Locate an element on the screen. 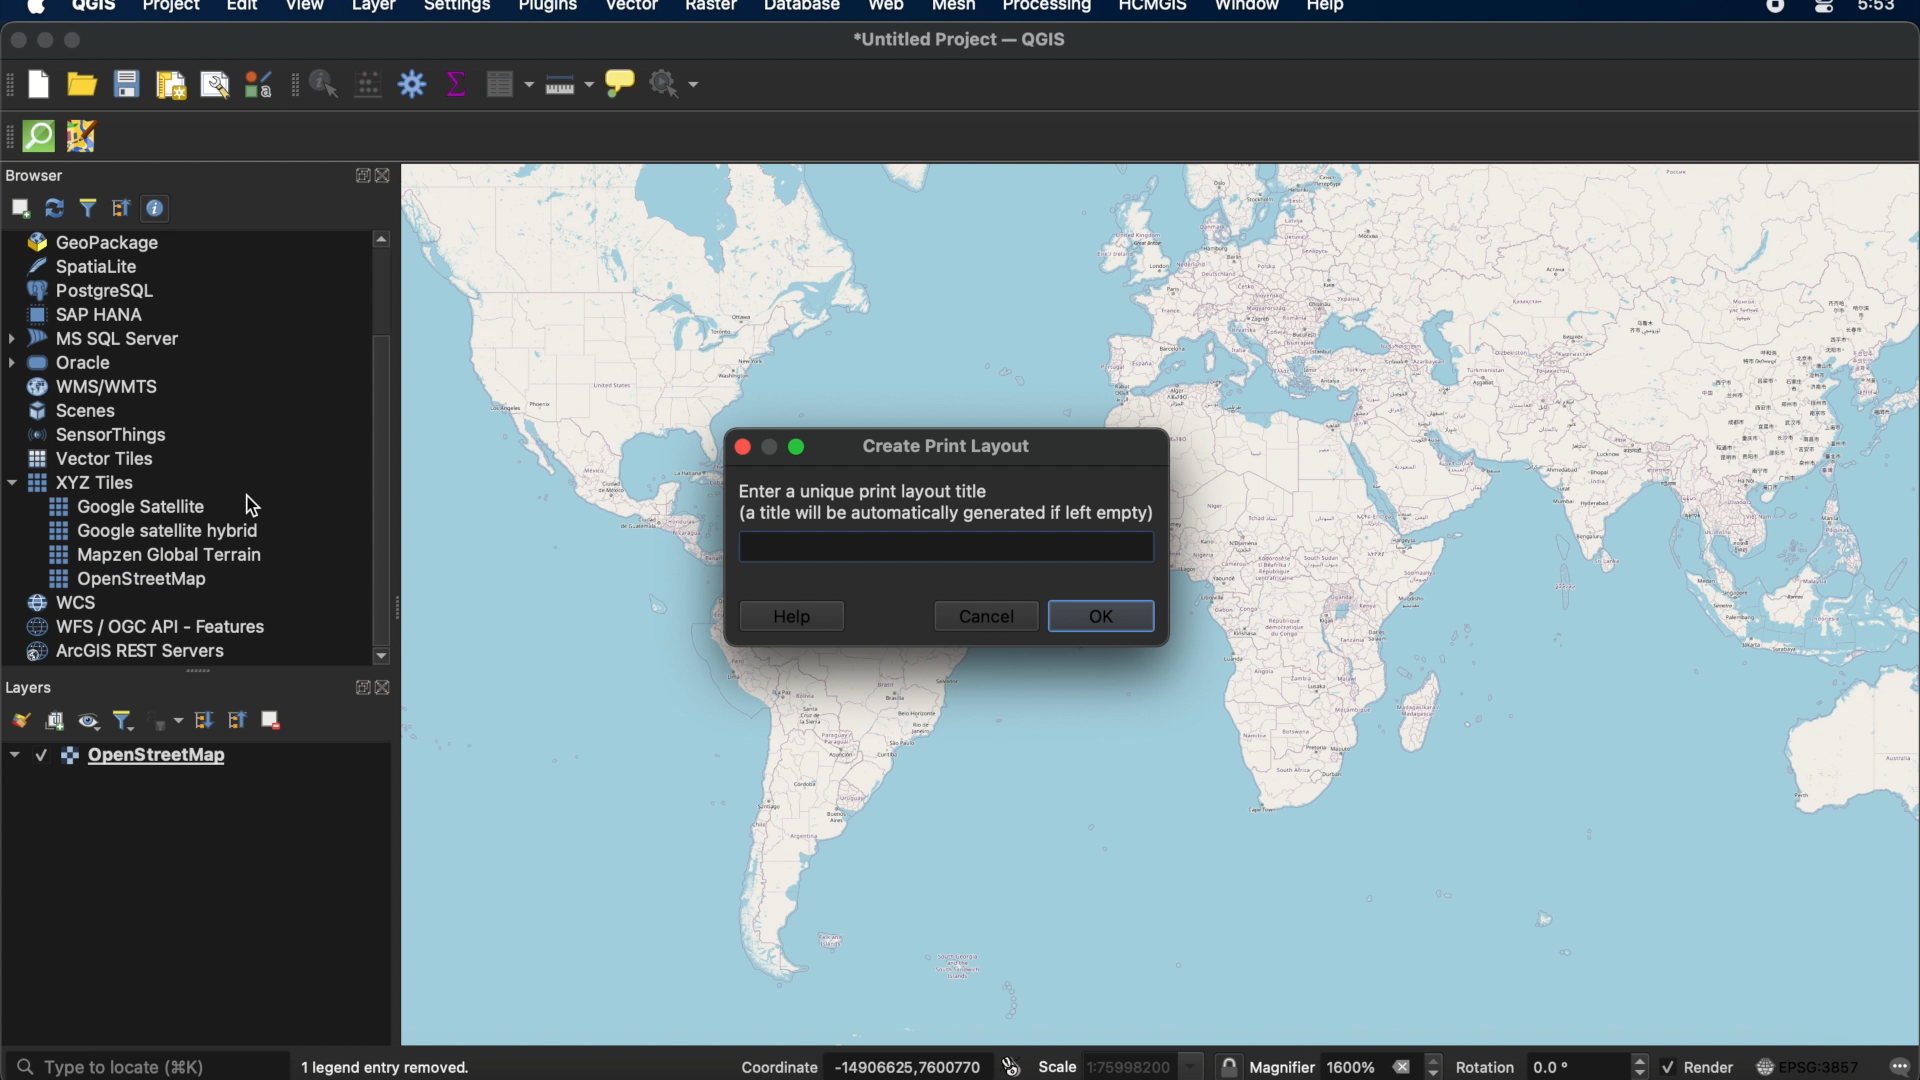 The width and height of the screenshot is (1920, 1080). enable/disable properties widget is located at coordinates (157, 207).